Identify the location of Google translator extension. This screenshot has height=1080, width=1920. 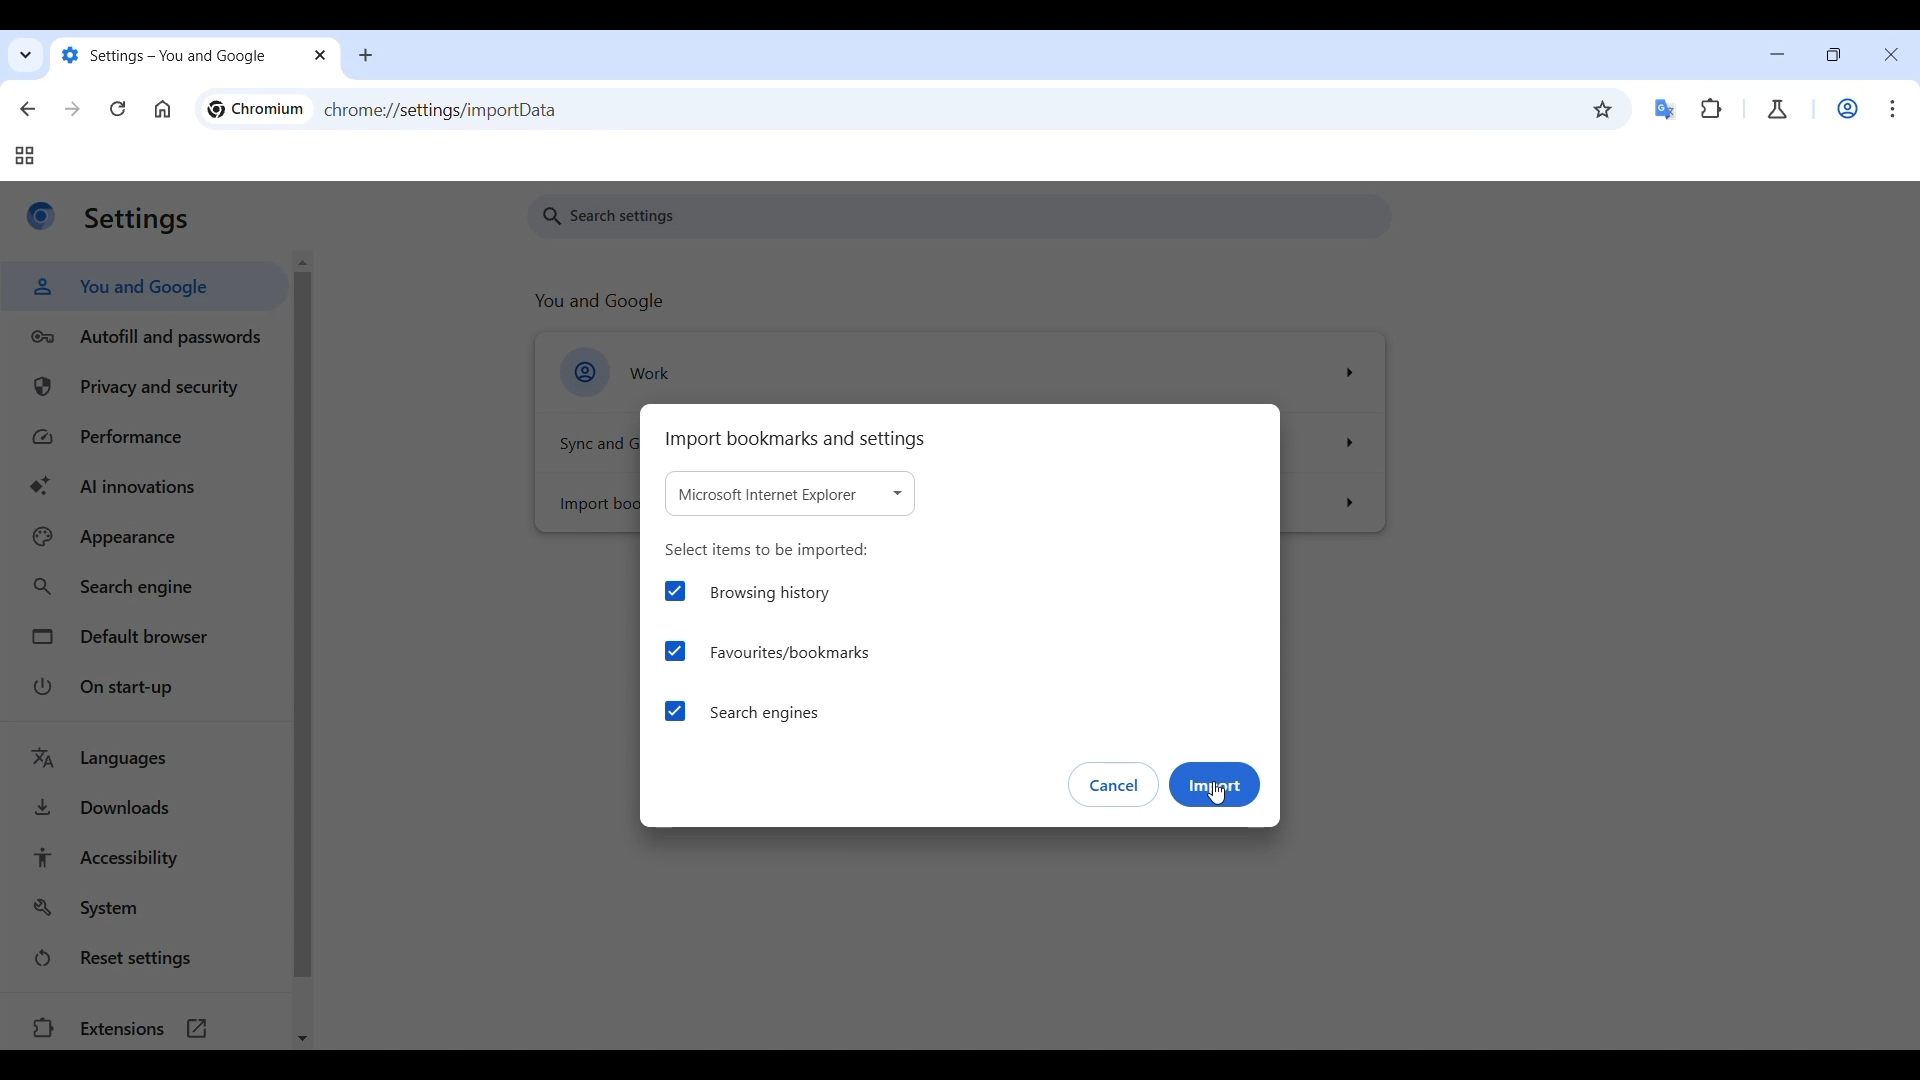
(1667, 110).